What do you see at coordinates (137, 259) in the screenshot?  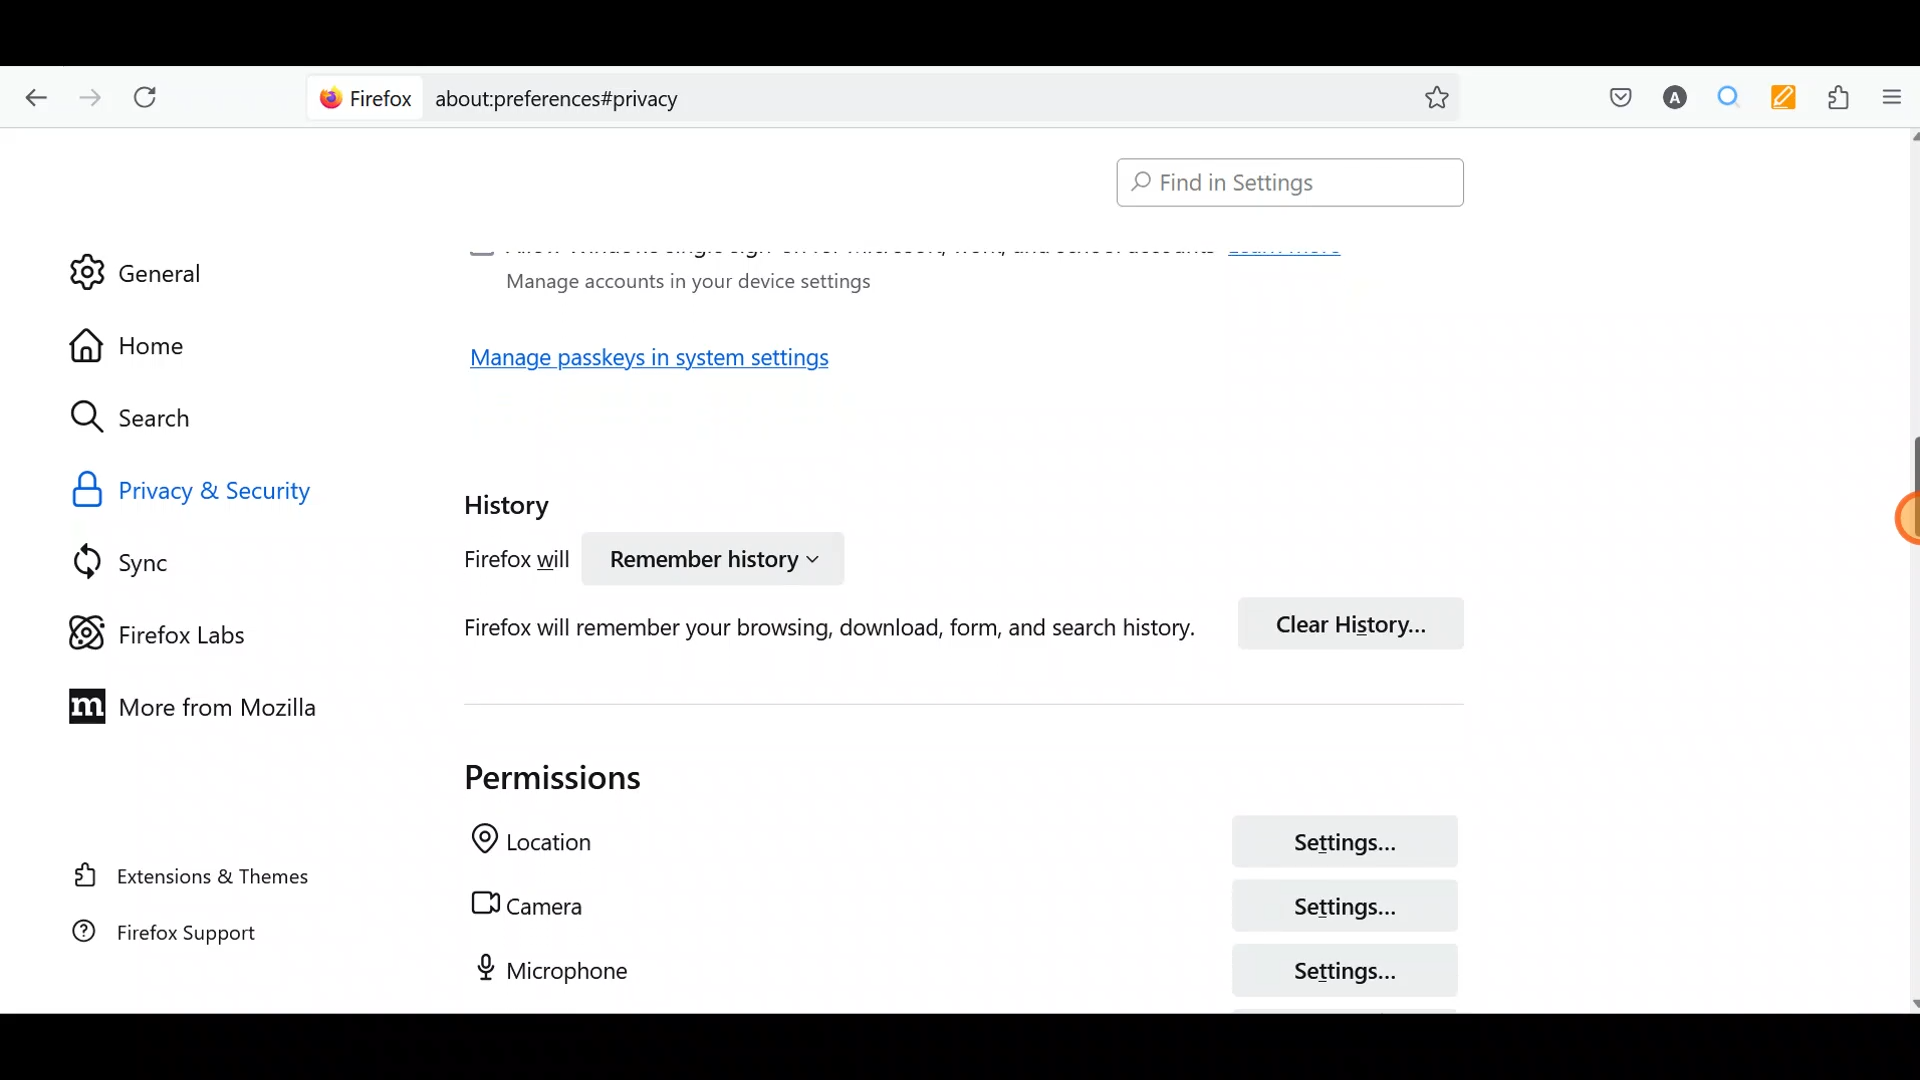 I see `General` at bounding box center [137, 259].